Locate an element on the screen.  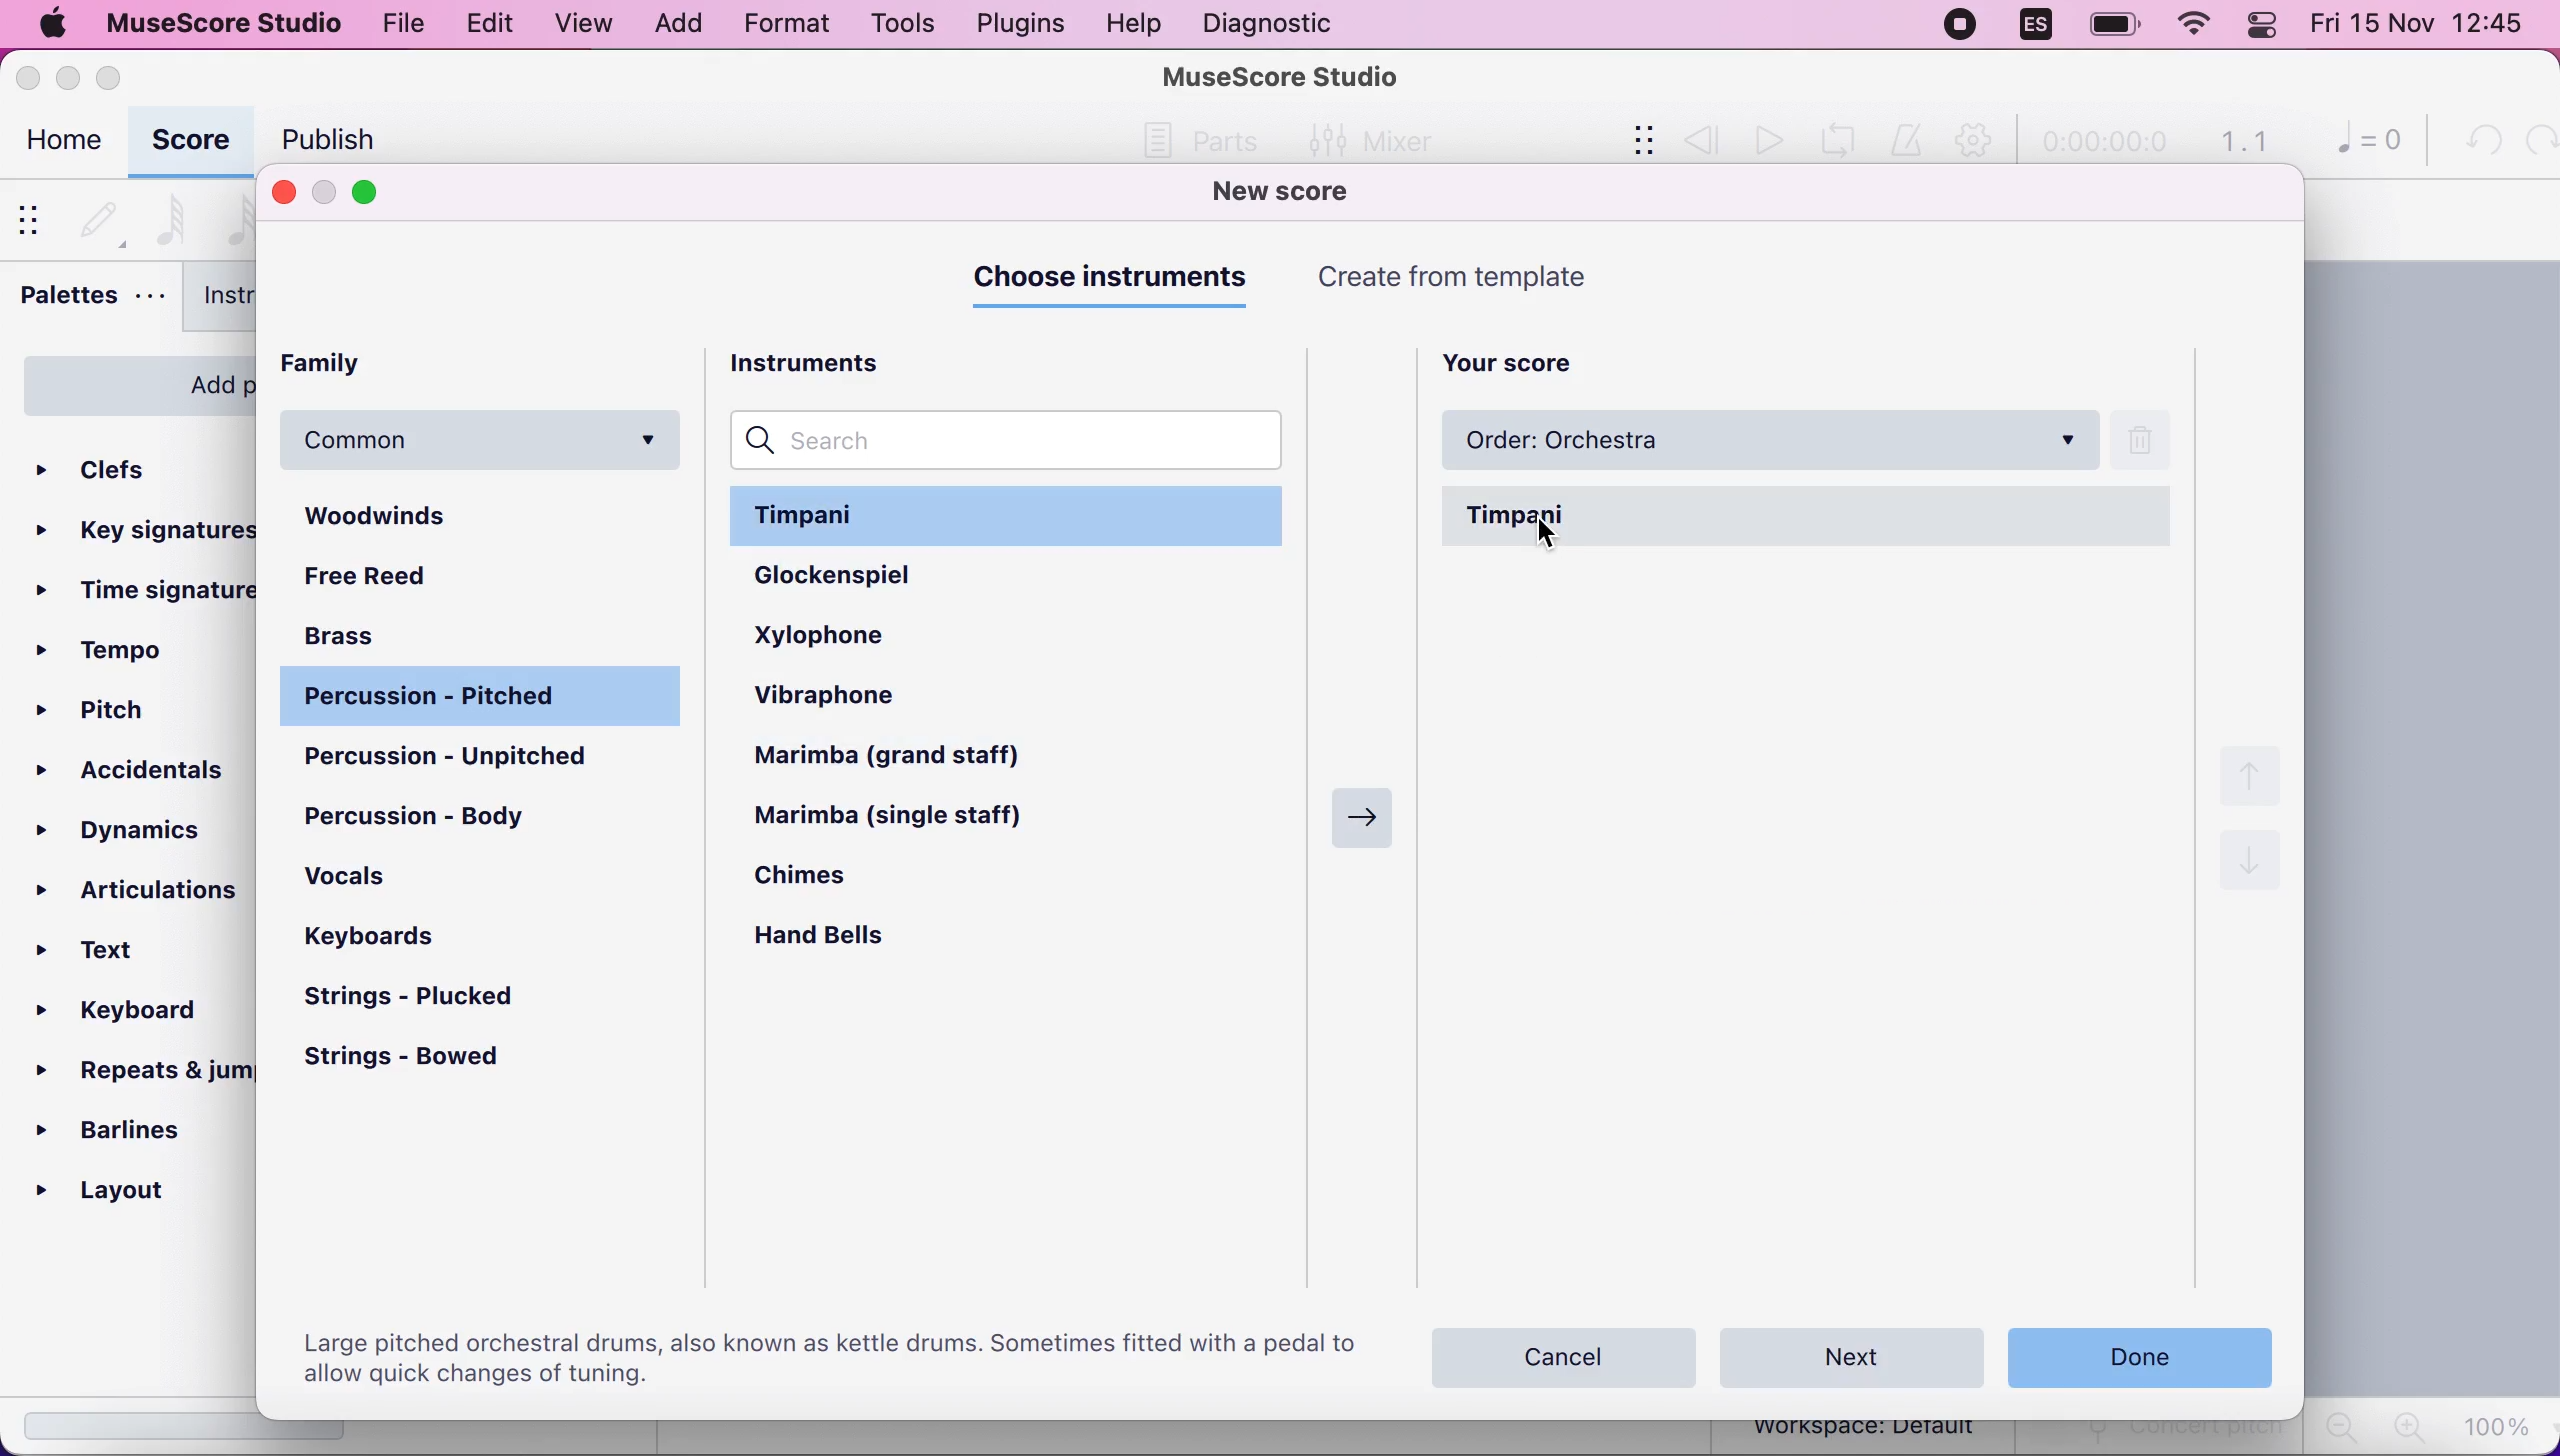
ime signatures is located at coordinates (147, 592).